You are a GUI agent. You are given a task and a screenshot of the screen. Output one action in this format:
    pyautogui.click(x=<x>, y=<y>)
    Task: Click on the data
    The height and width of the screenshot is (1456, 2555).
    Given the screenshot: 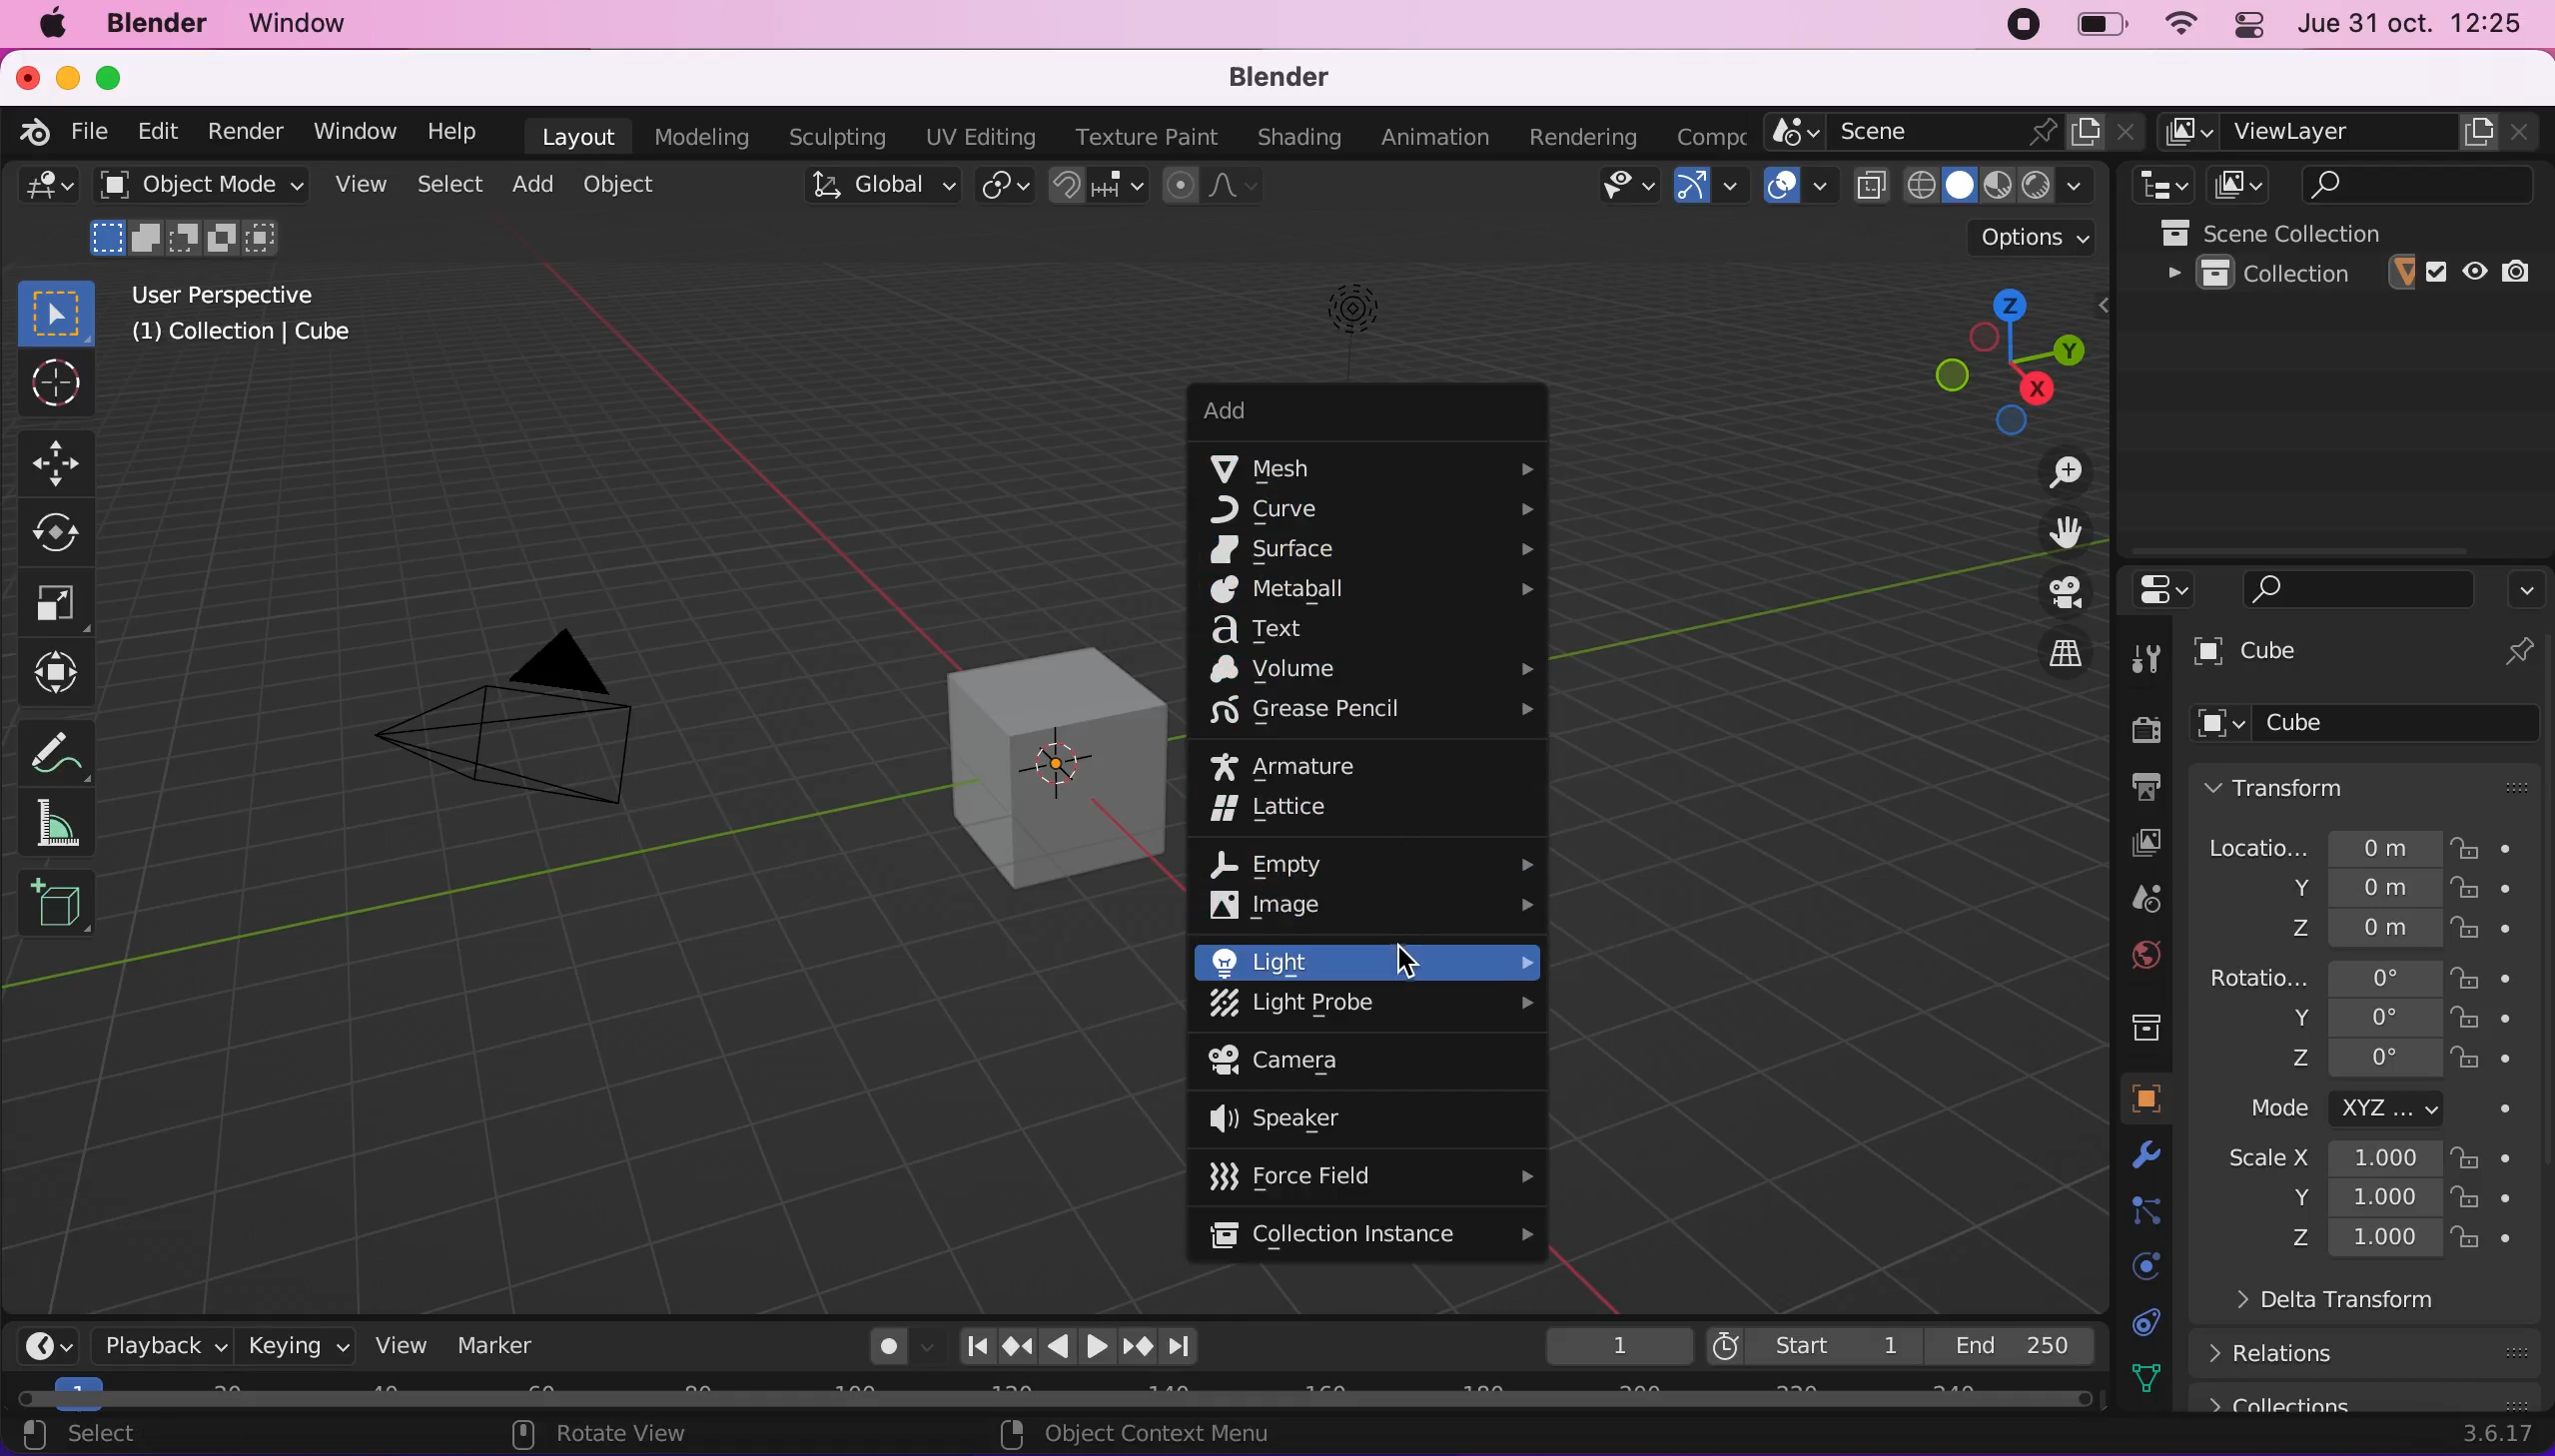 What is the action you would take?
    pyautogui.click(x=2138, y=1376)
    